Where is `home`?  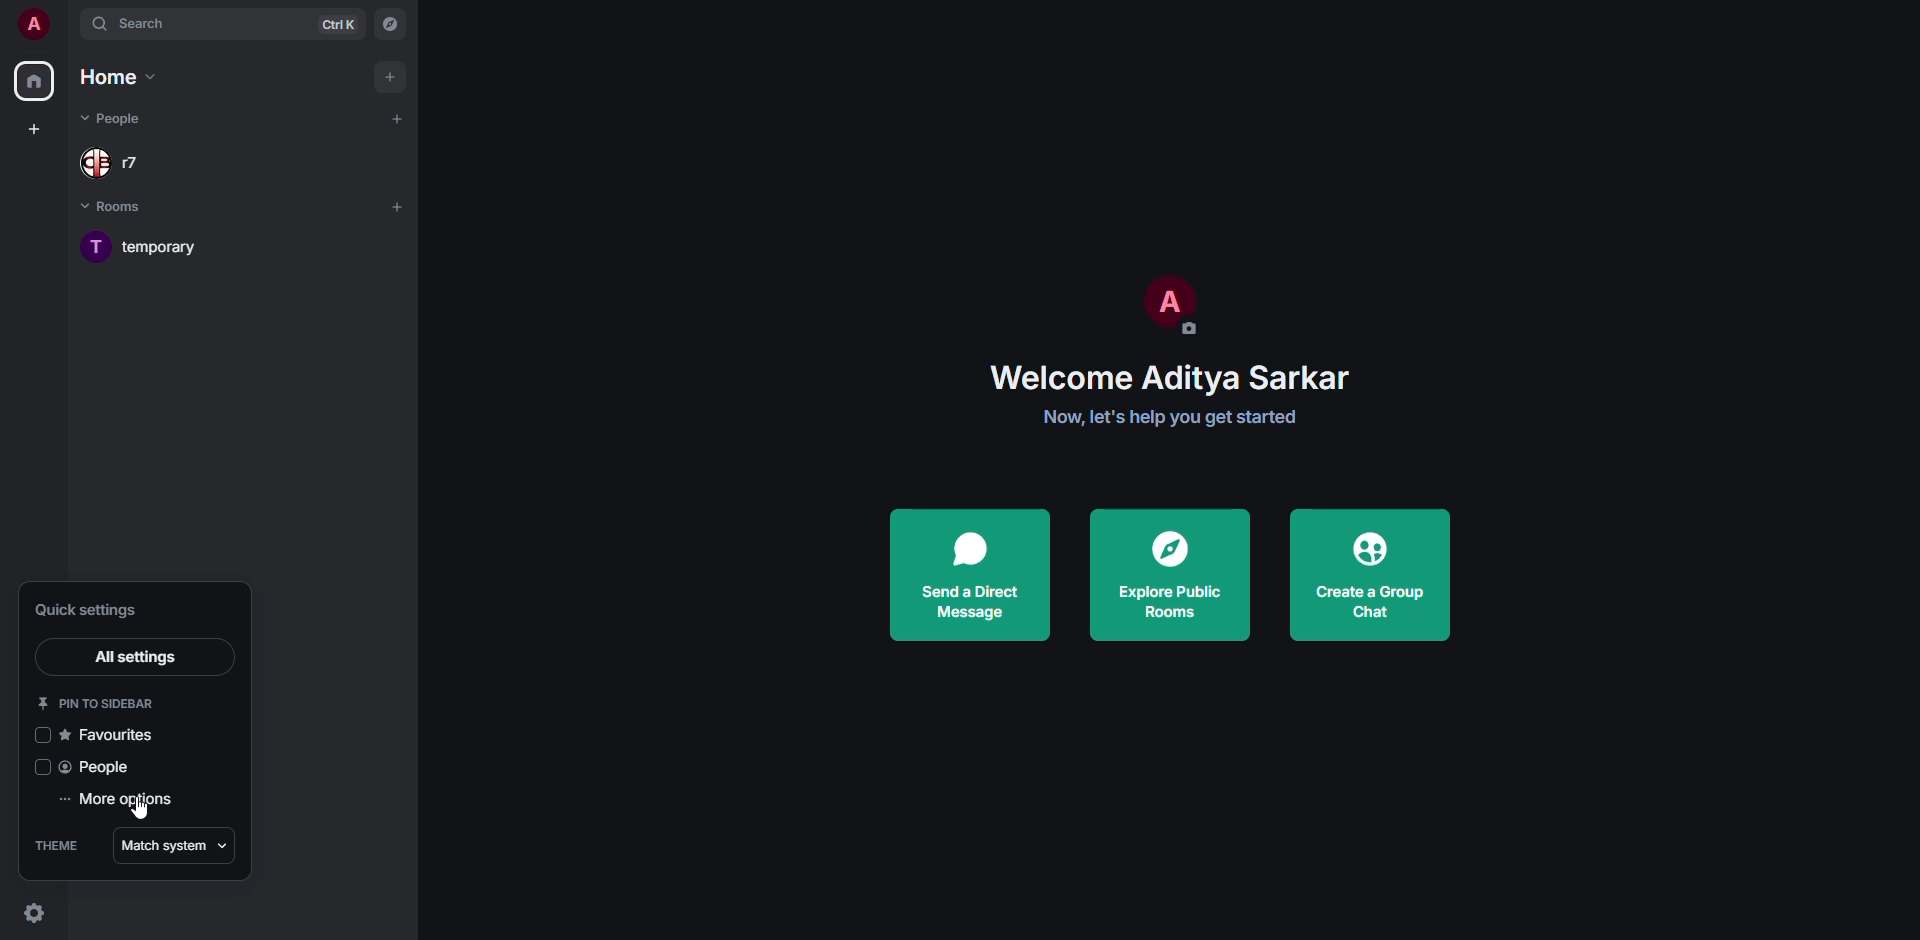 home is located at coordinates (121, 75).